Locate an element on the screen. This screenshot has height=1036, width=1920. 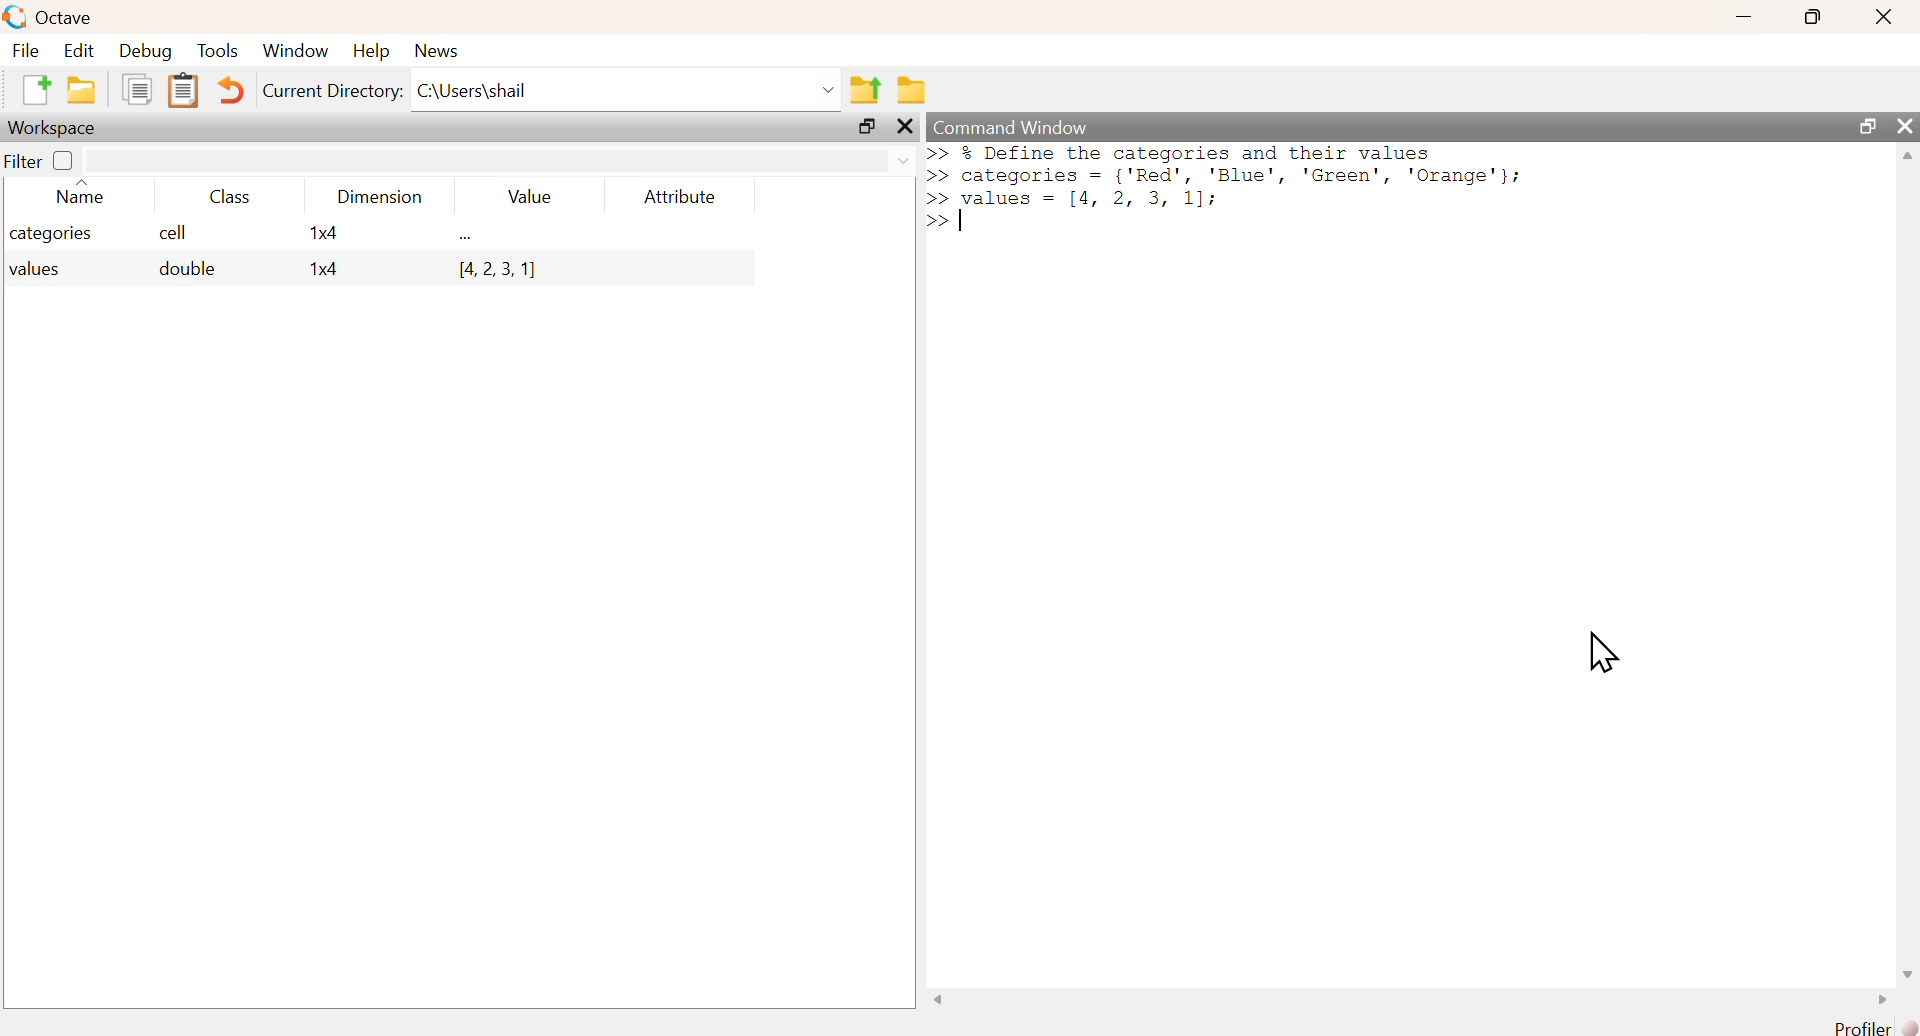
File is located at coordinates (25, 49).